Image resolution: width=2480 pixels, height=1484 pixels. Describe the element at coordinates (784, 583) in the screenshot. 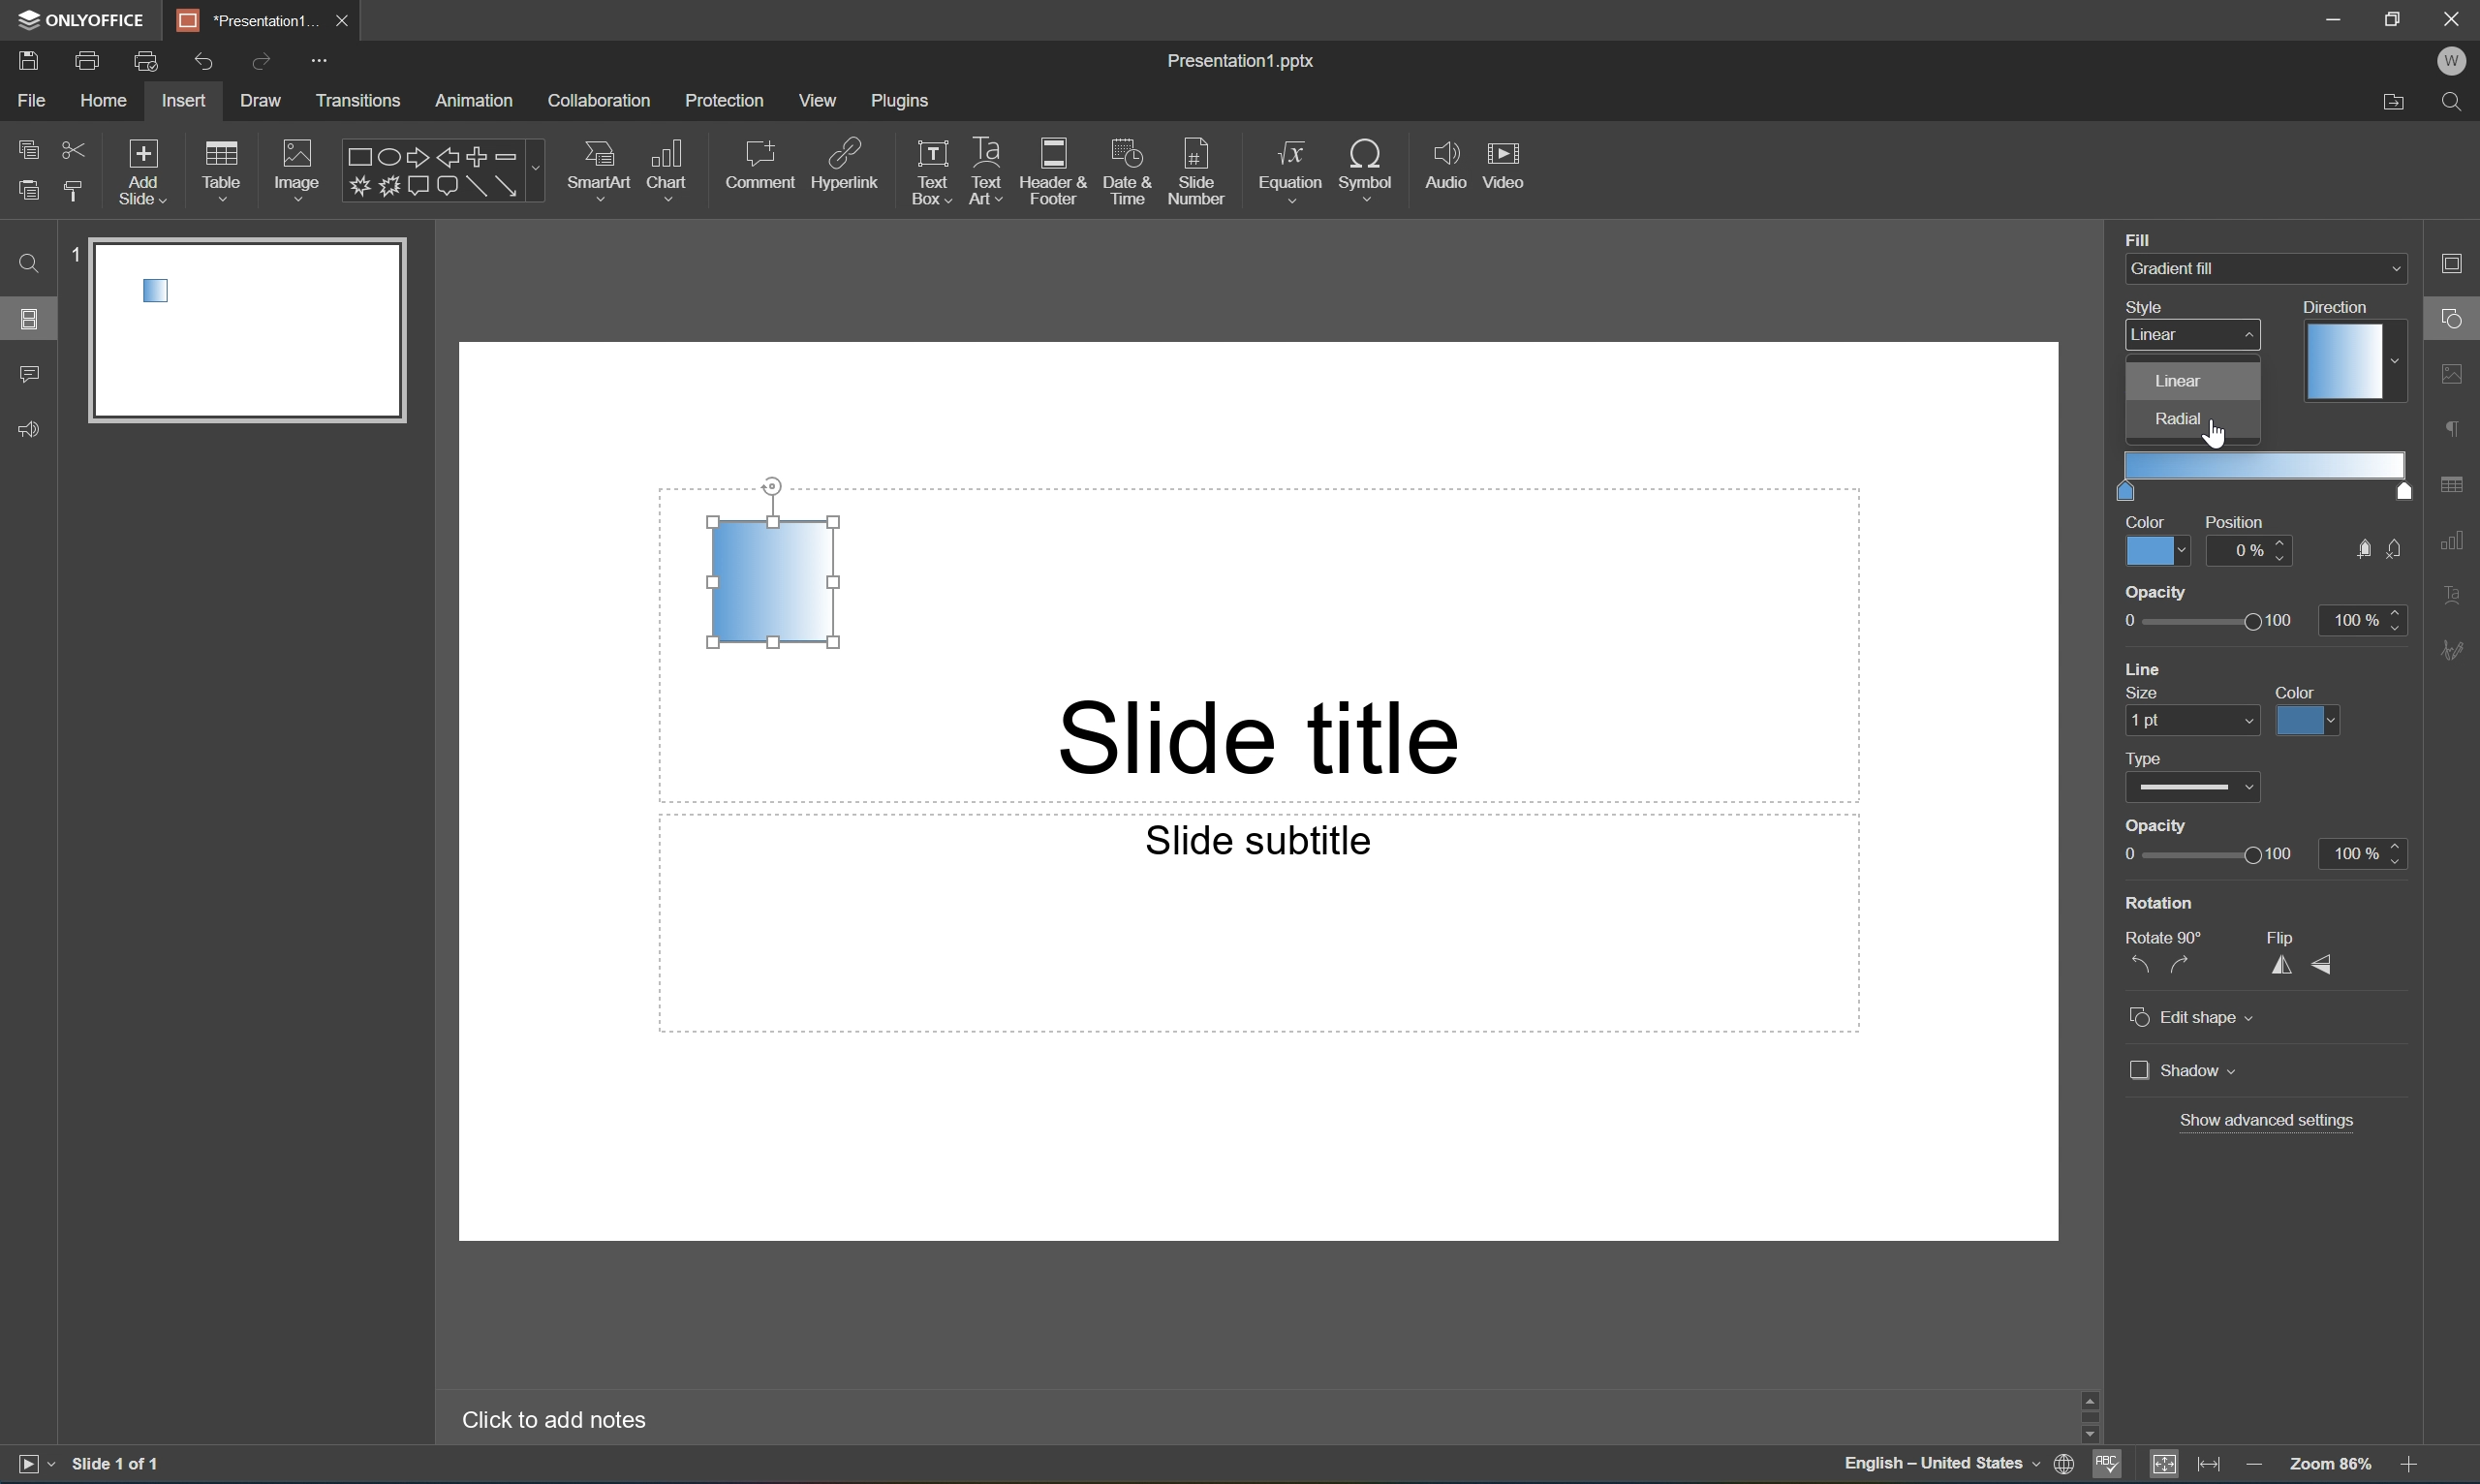

I see `Rectangle` at that location.